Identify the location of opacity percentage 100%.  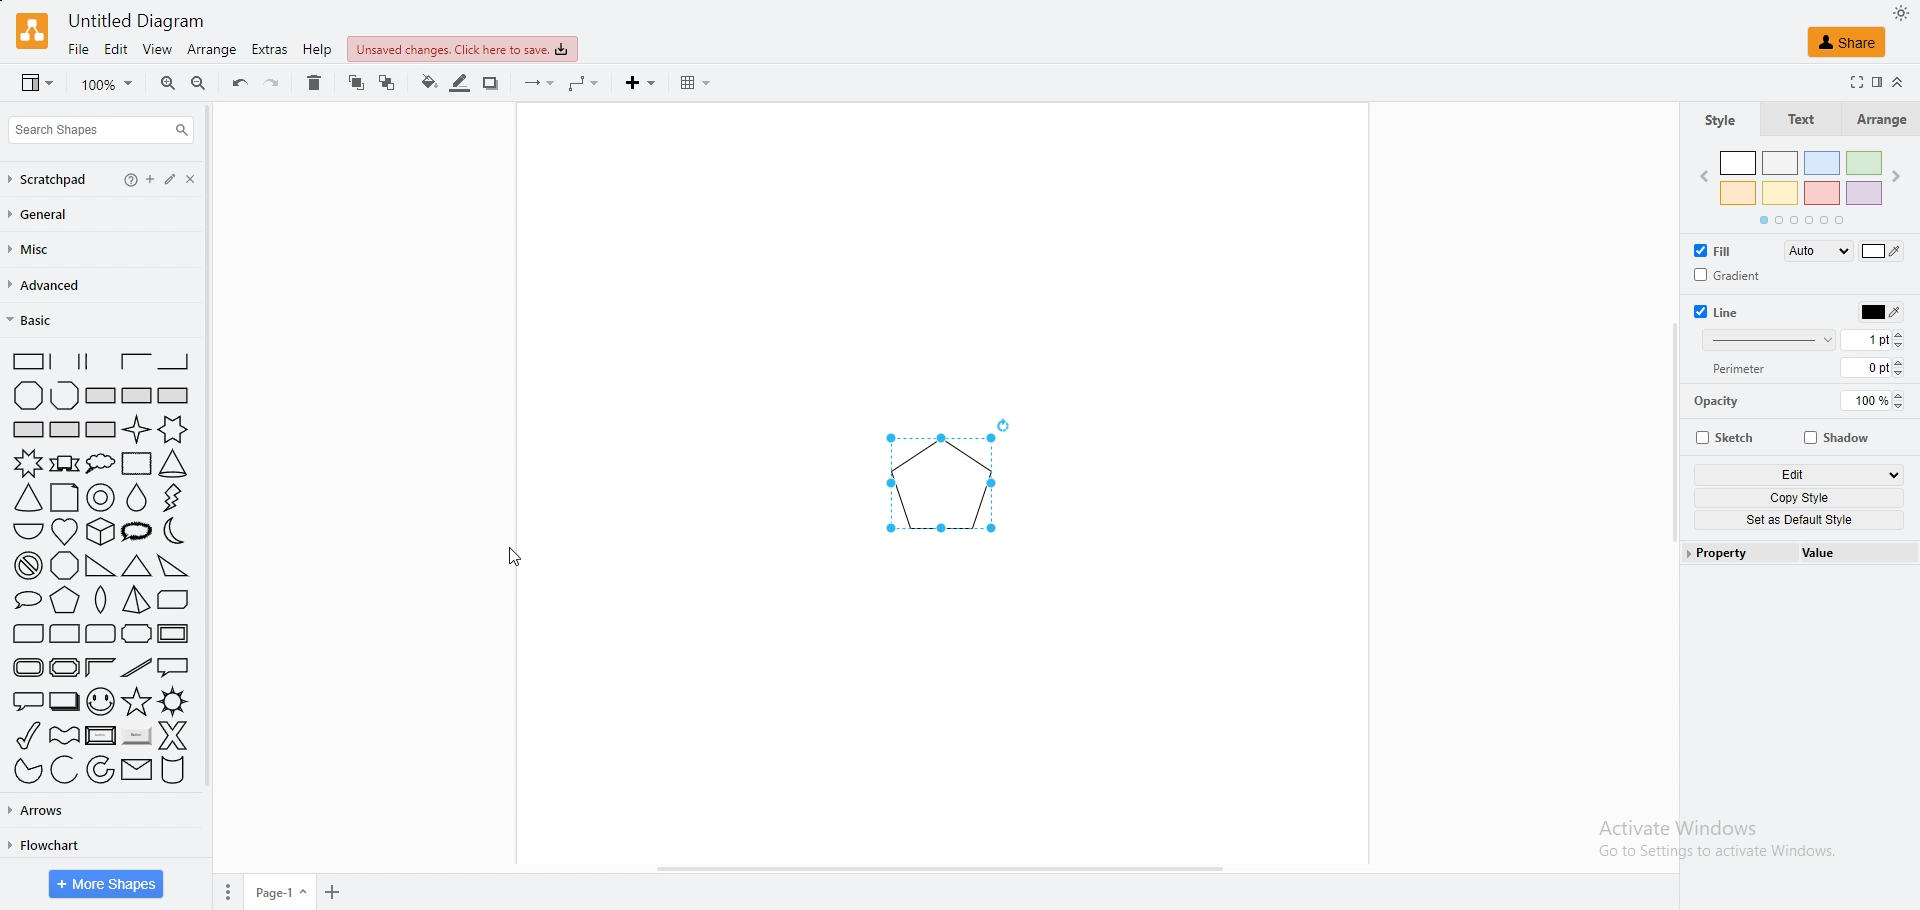
(1865, 401).